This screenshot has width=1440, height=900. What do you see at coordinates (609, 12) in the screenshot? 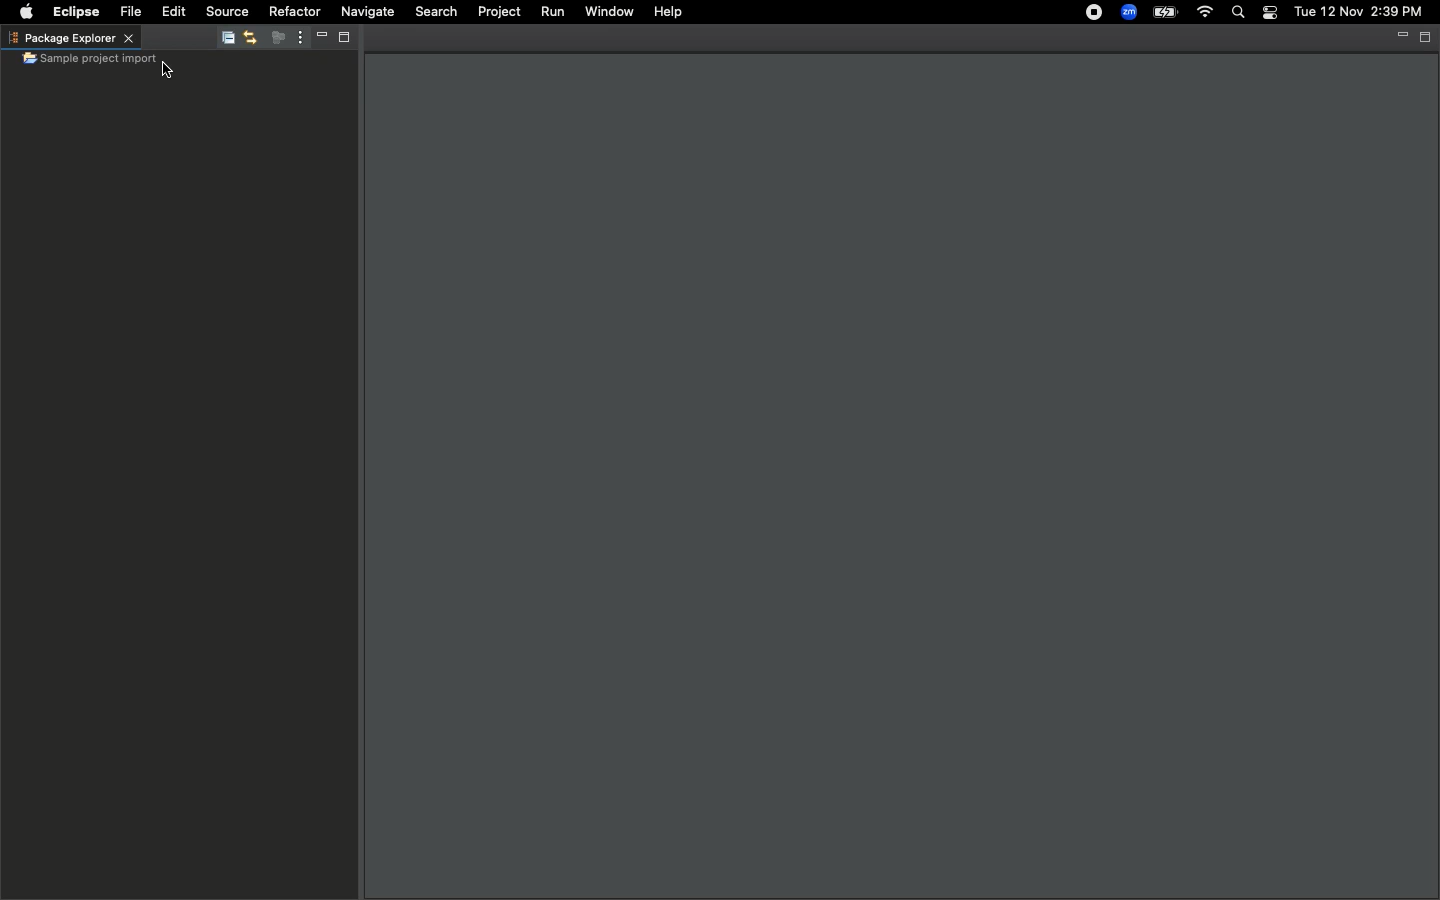
I see `Window` at bounding box center [609, 12].